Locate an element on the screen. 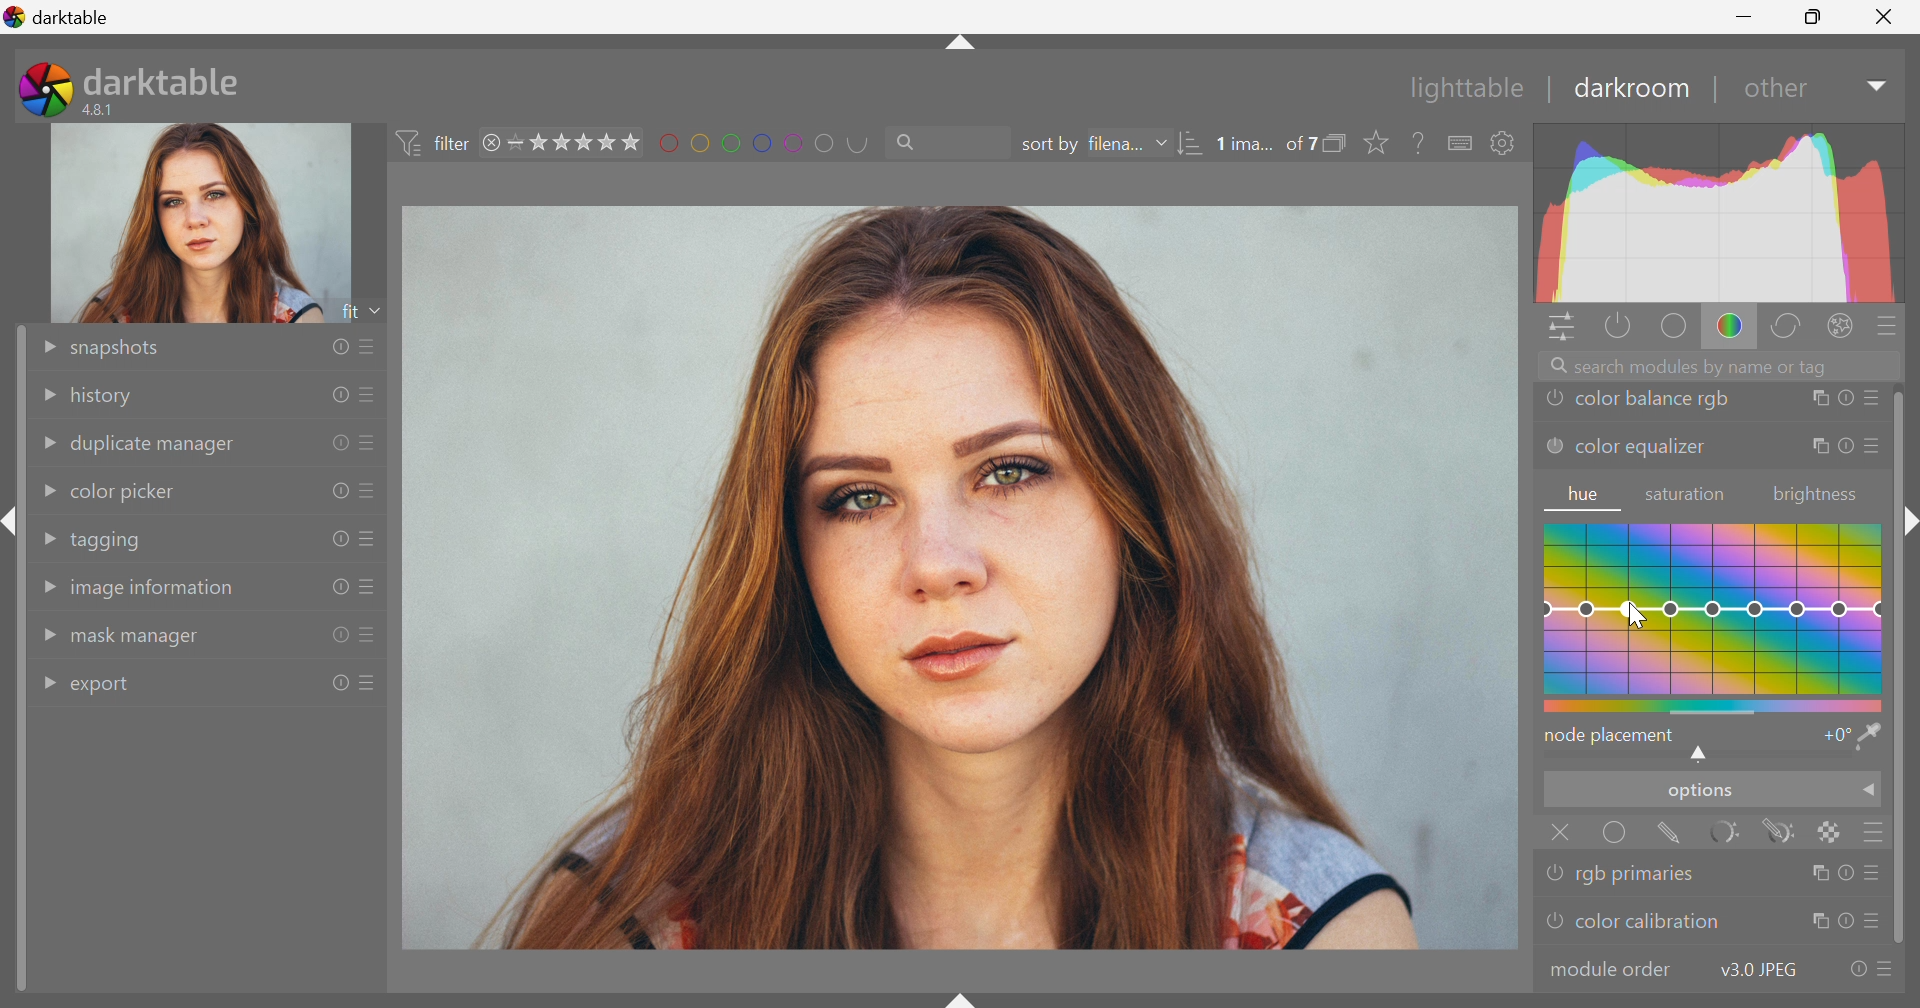 The image size is (1920, 1008). history is located at coordinates (107, 397).